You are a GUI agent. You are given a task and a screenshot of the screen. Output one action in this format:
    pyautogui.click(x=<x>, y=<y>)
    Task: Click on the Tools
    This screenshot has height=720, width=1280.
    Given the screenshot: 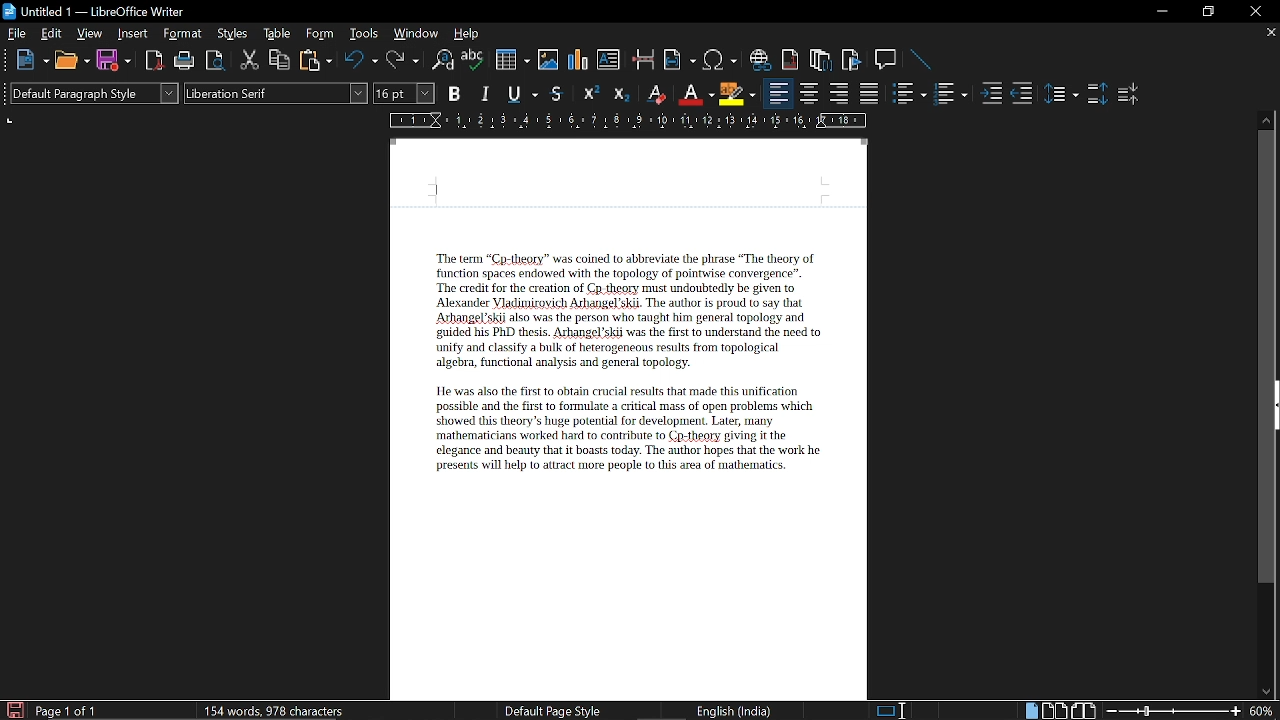 What is the action you would take?
    pyautogui.click(x=362, y=33)
    